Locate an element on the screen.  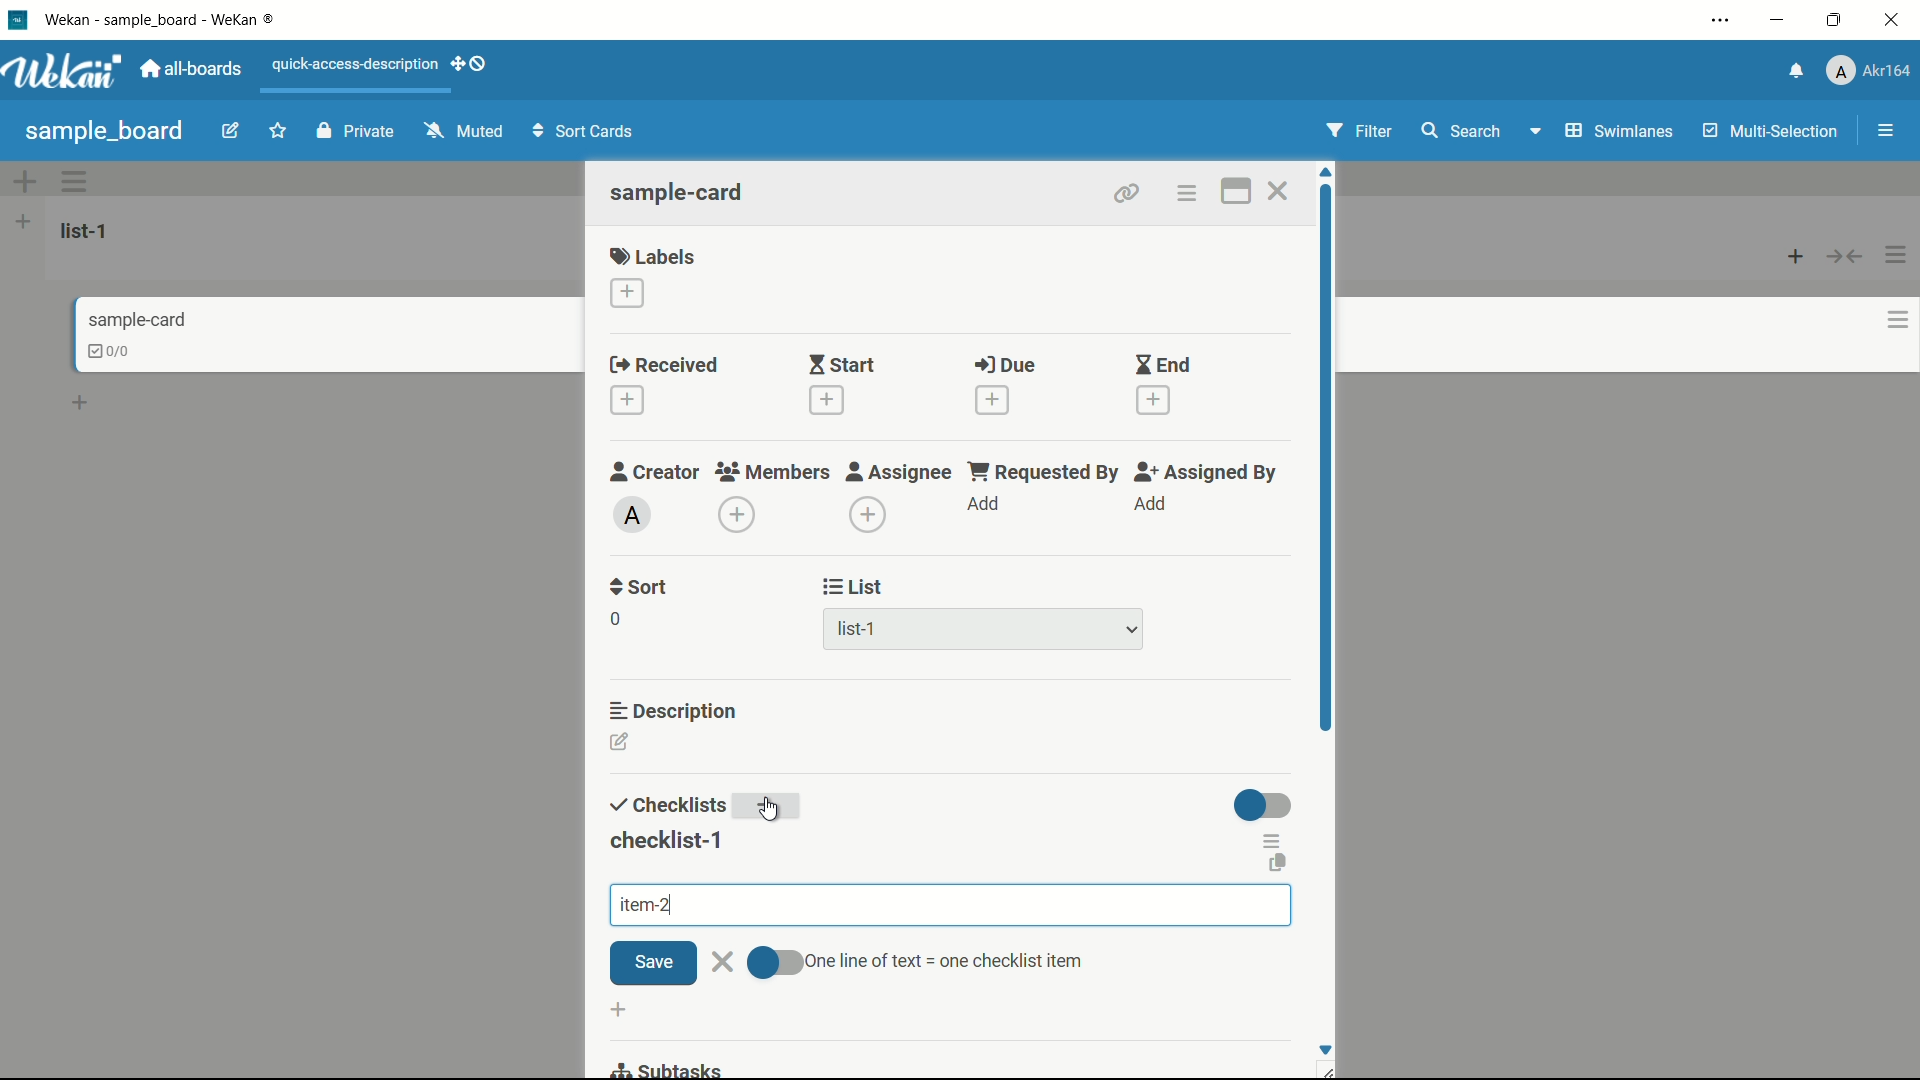
add swimlane is located at coordinates (23, 181).